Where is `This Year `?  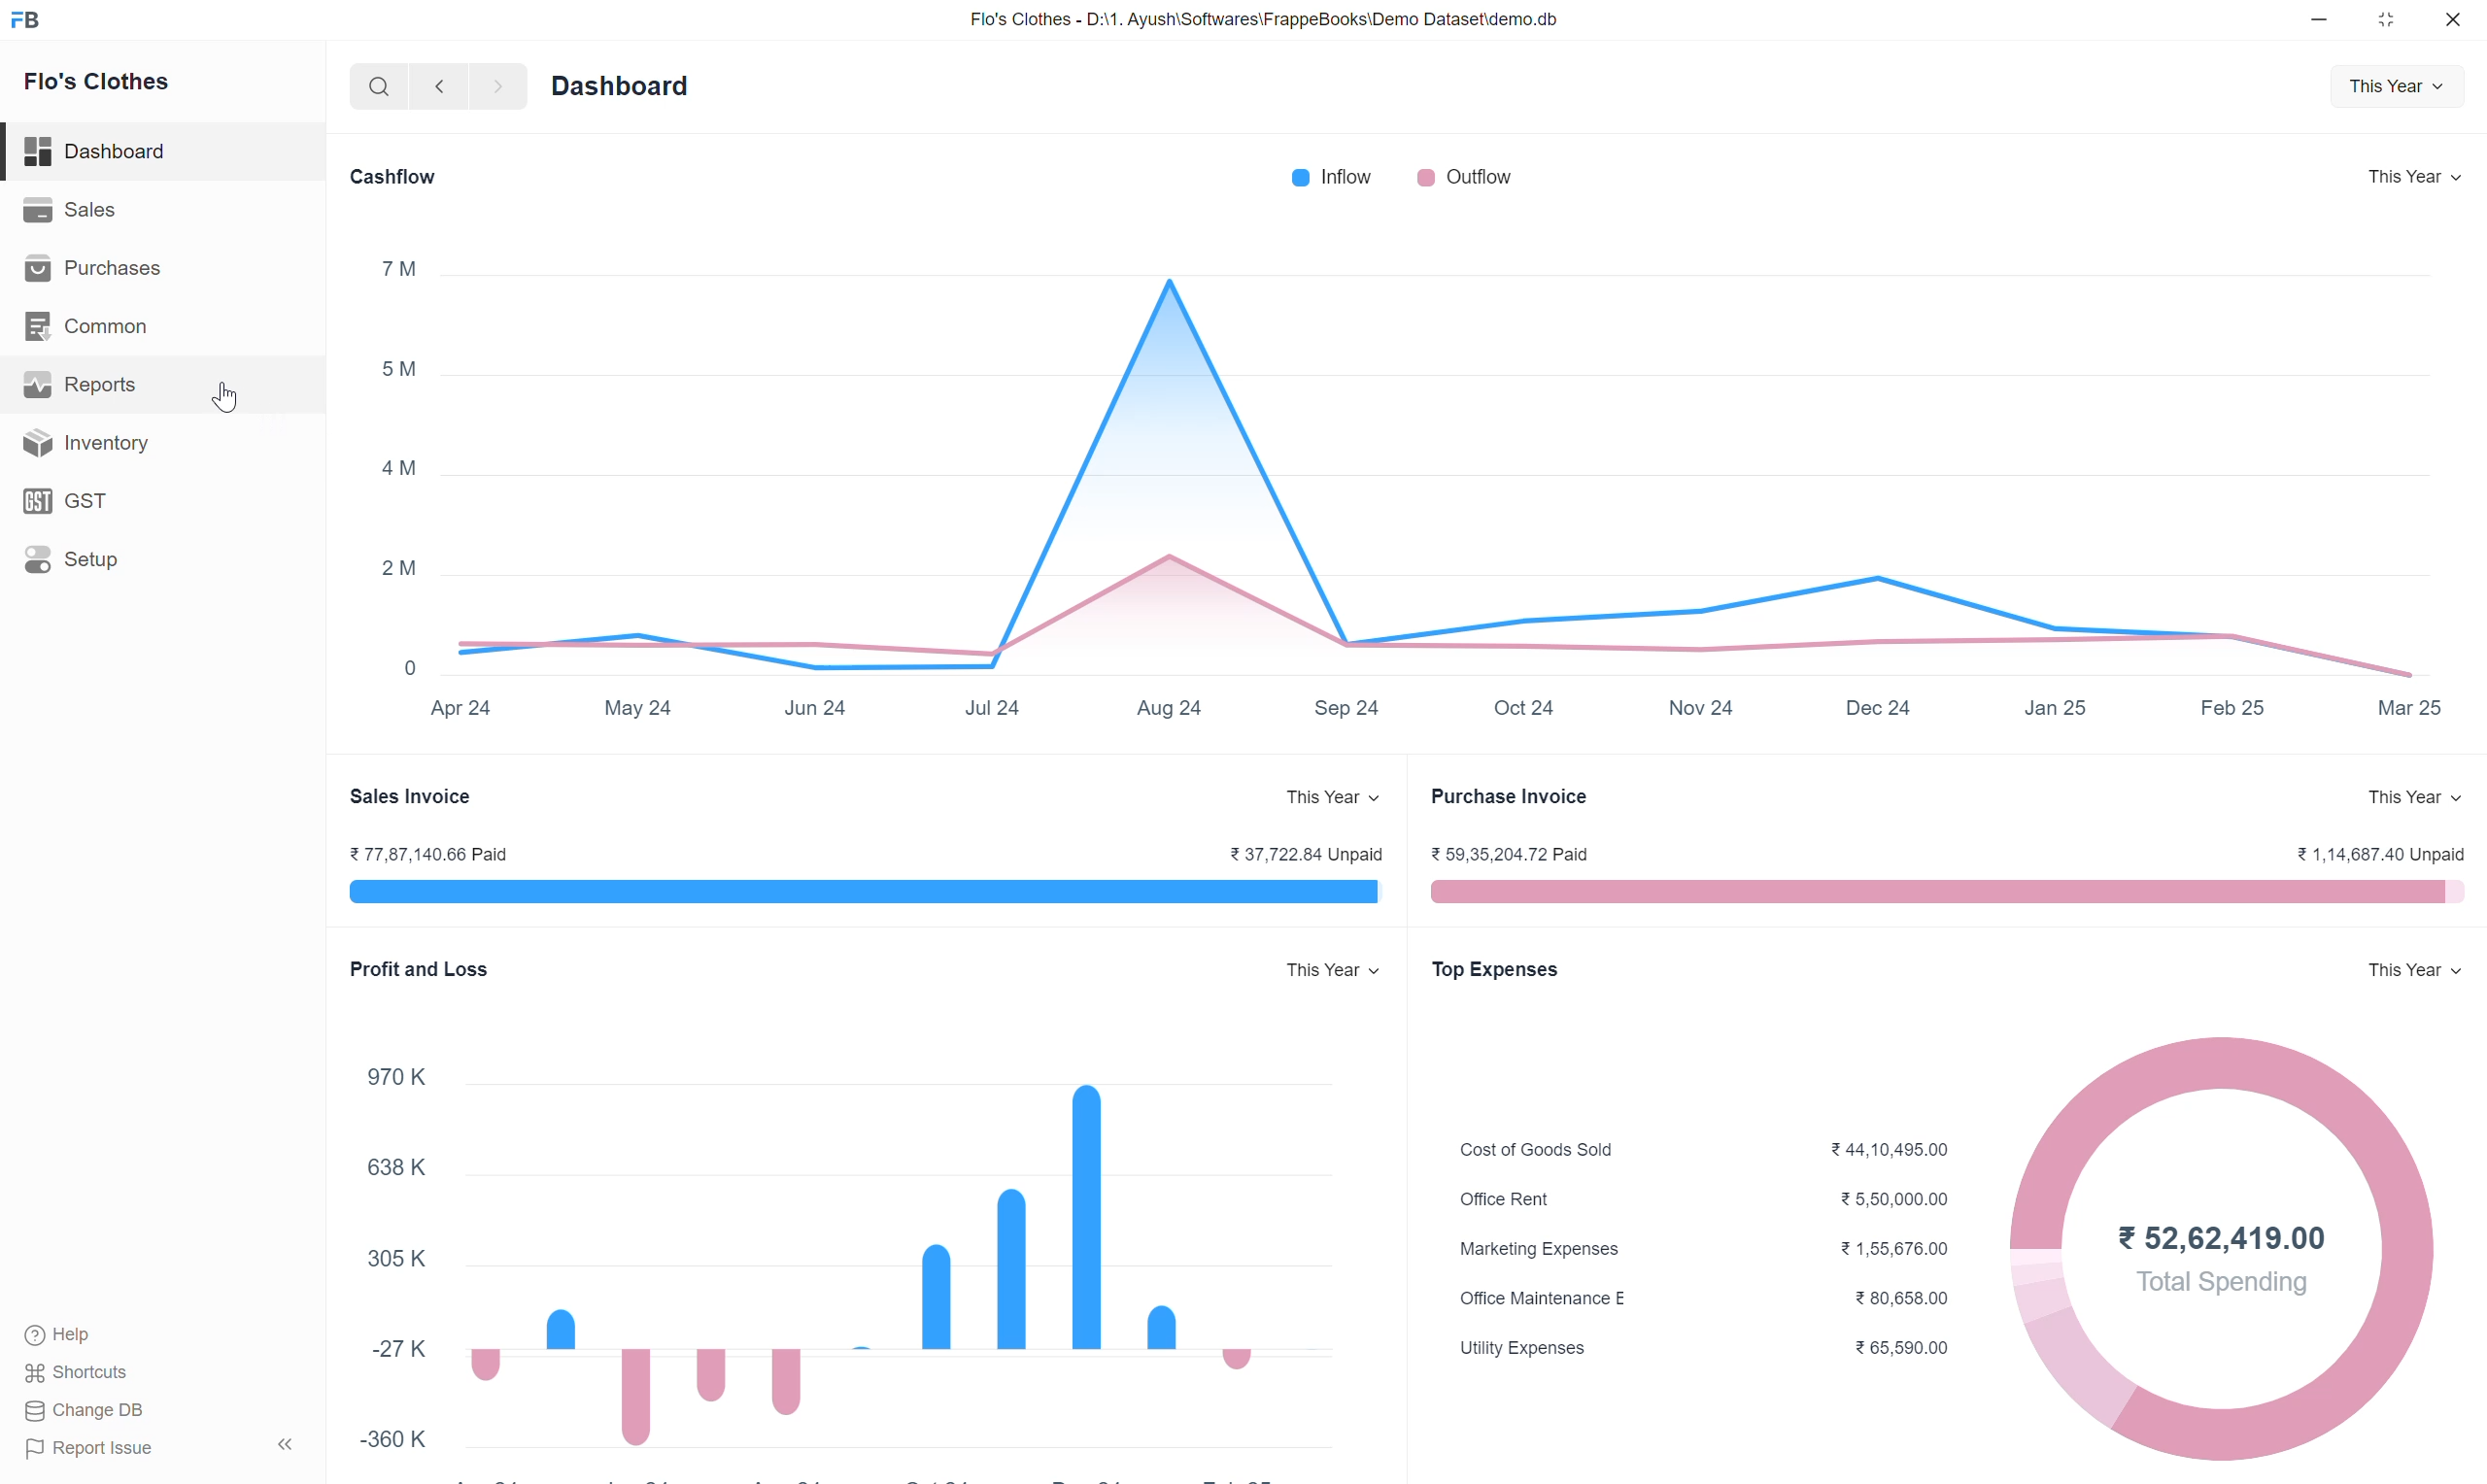 This Year  is located at coordinates (2402, 799).